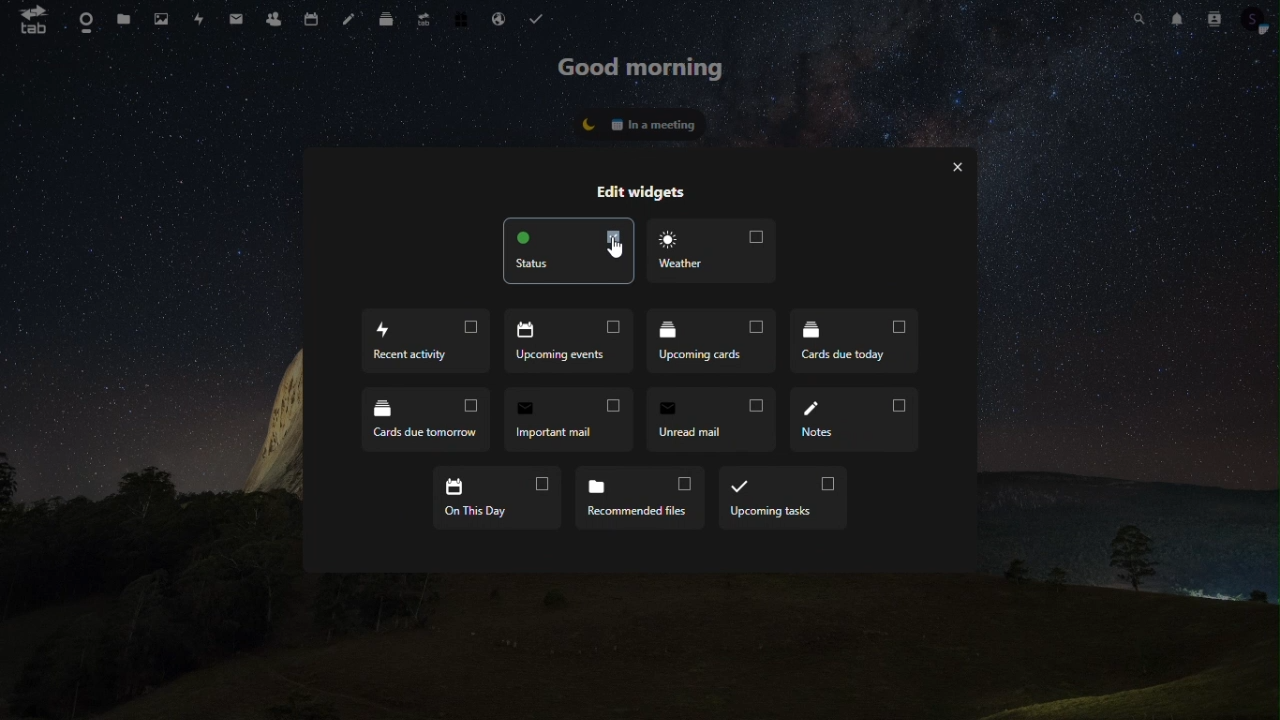 The height and width of the screenshot is (720, 1280). Describe the element at coordinates (83, 19) in the screenshot. I see `dashboard` at that location.